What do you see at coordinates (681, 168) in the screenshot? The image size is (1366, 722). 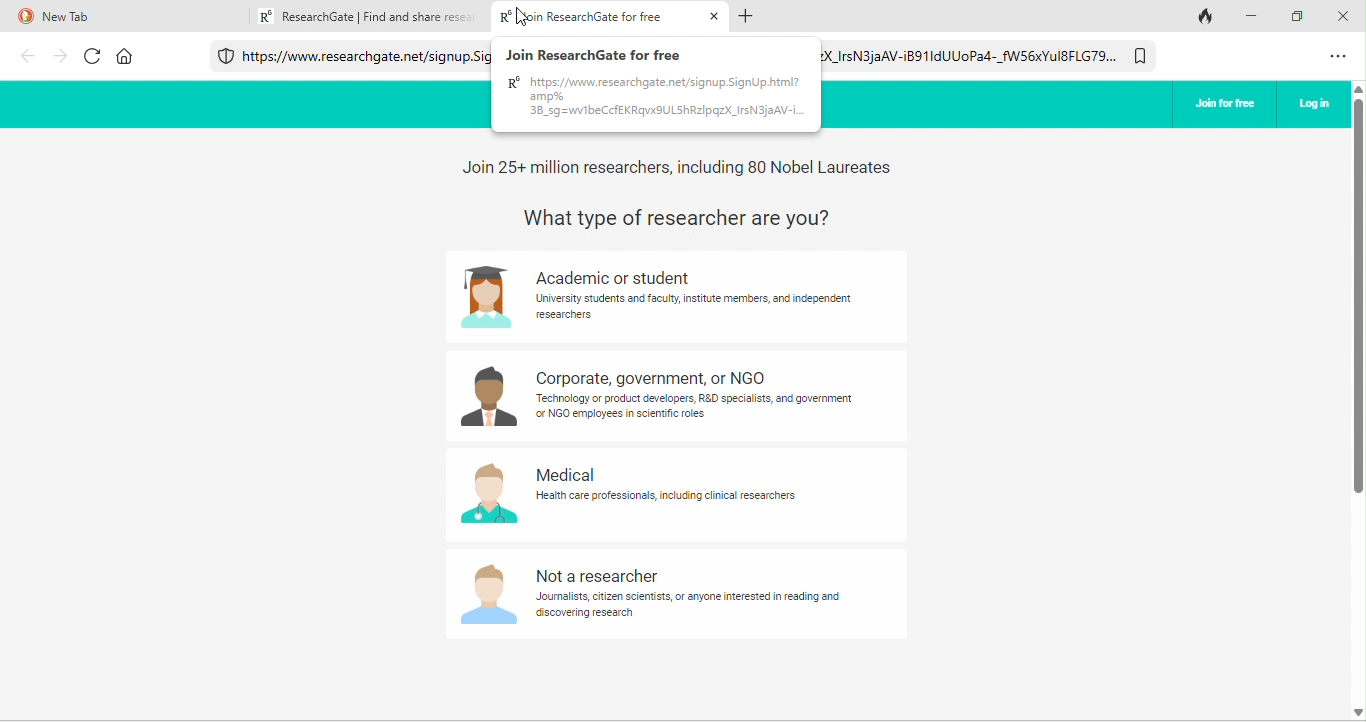 I see `Join 25+ million researchers, including 80 Nobel Laureates` at bounding box center [681, 168].